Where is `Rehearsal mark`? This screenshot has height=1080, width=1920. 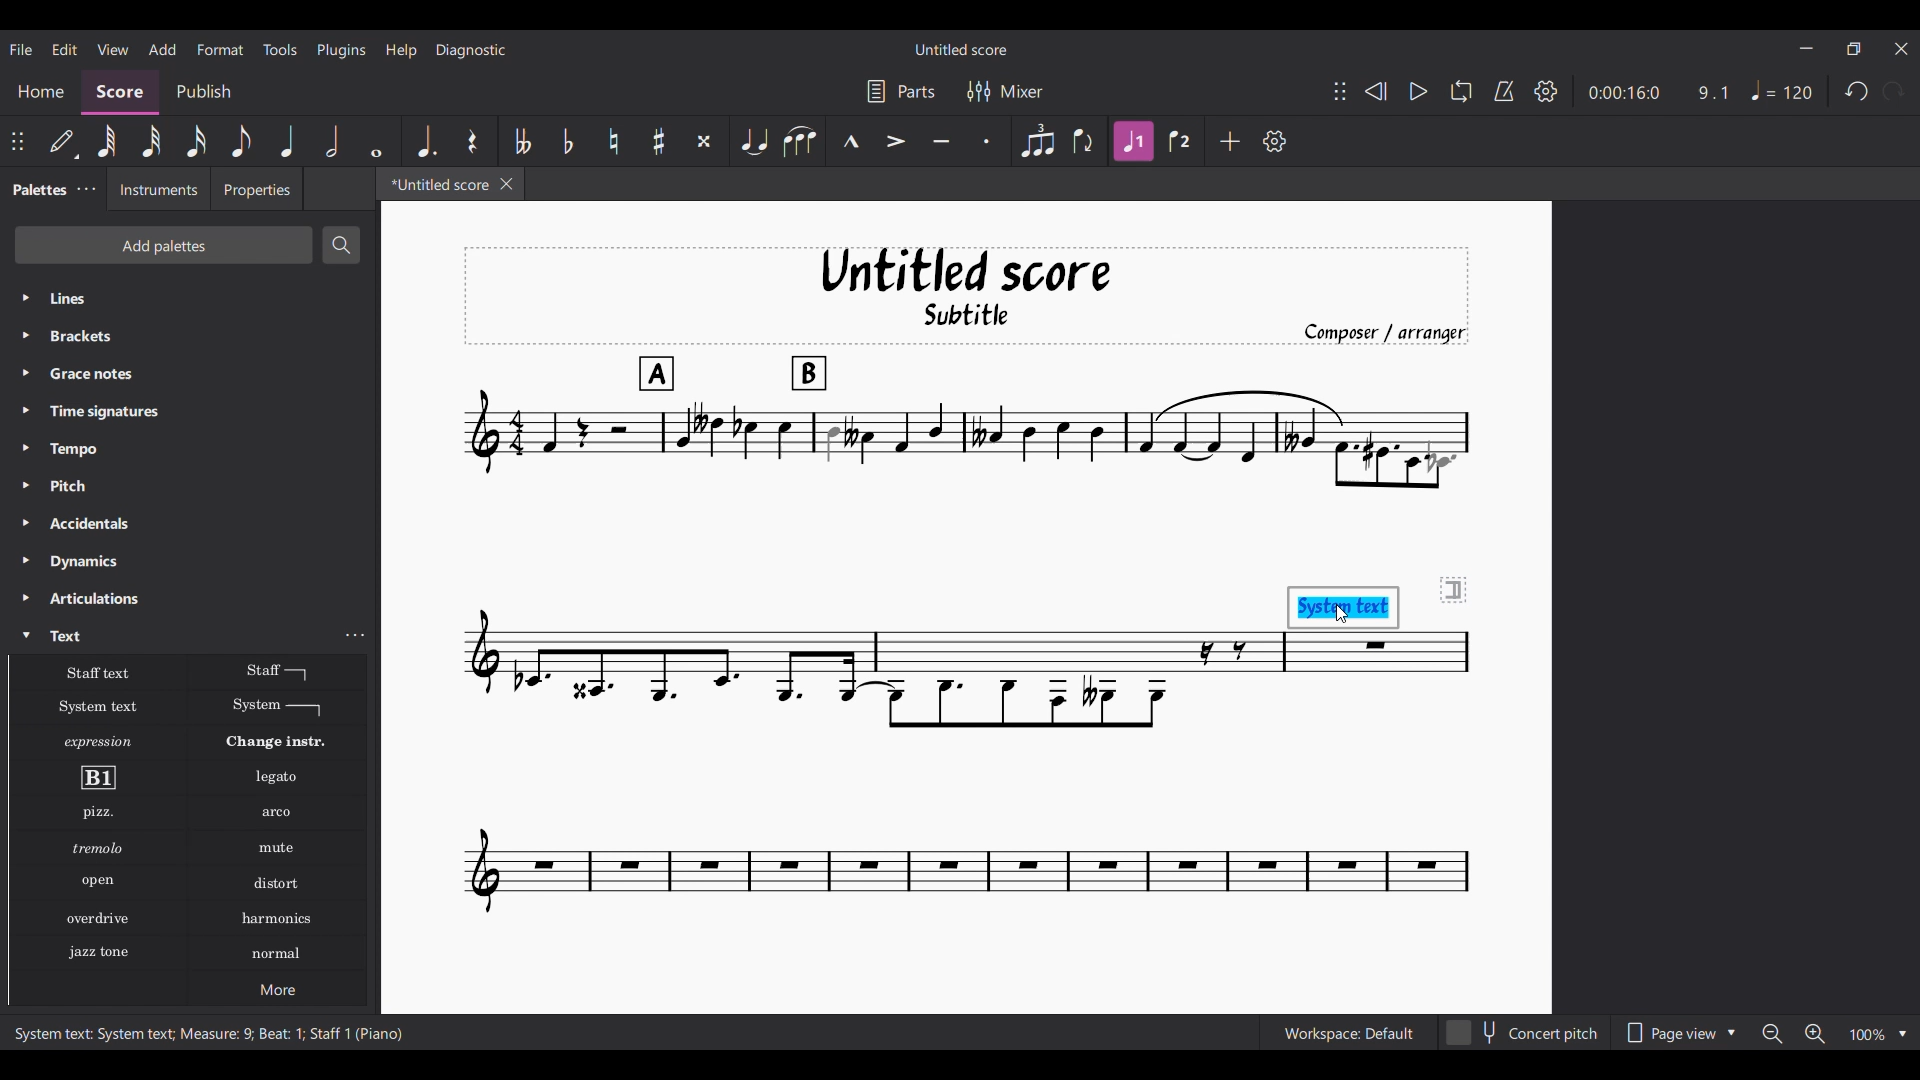
Rehearsal mark is located at coordinates (98, 777).